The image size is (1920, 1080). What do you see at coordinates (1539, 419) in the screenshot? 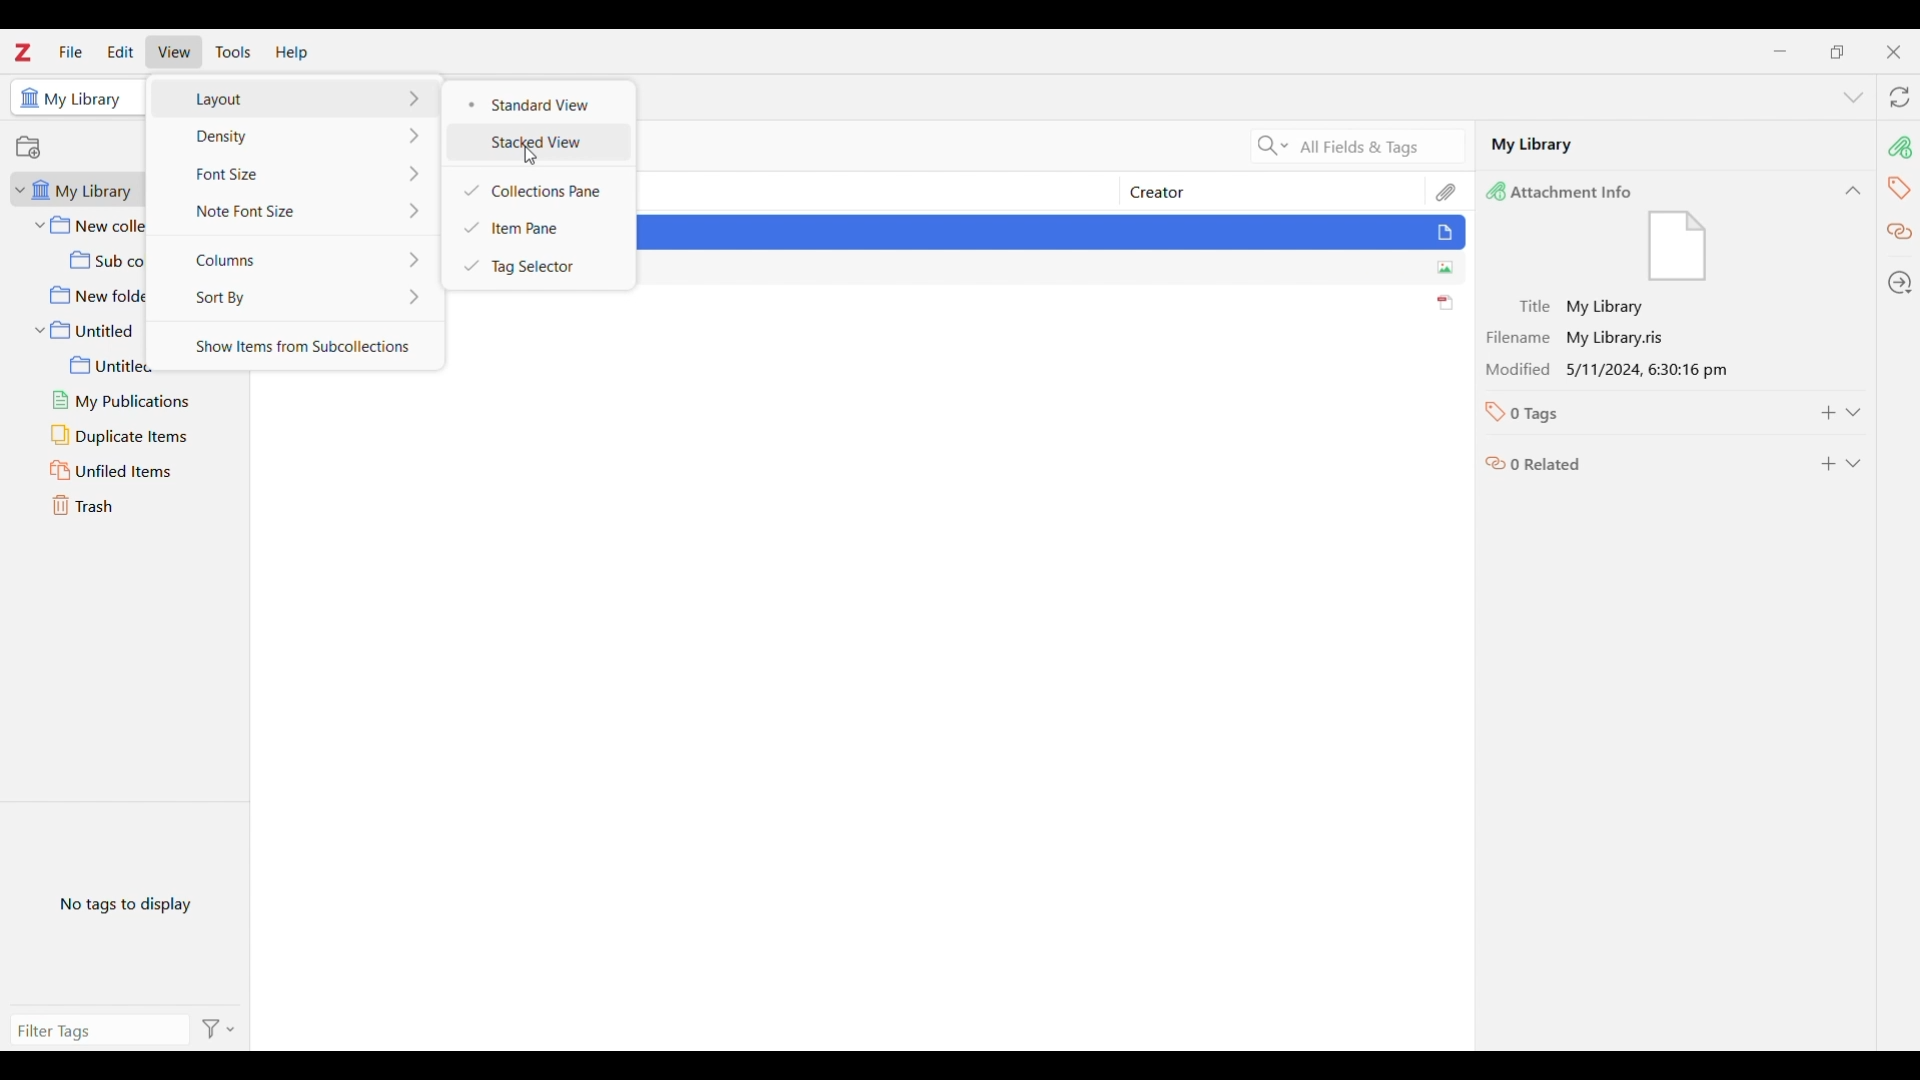
I see `0 tags` at bounding box center [1539, 419].